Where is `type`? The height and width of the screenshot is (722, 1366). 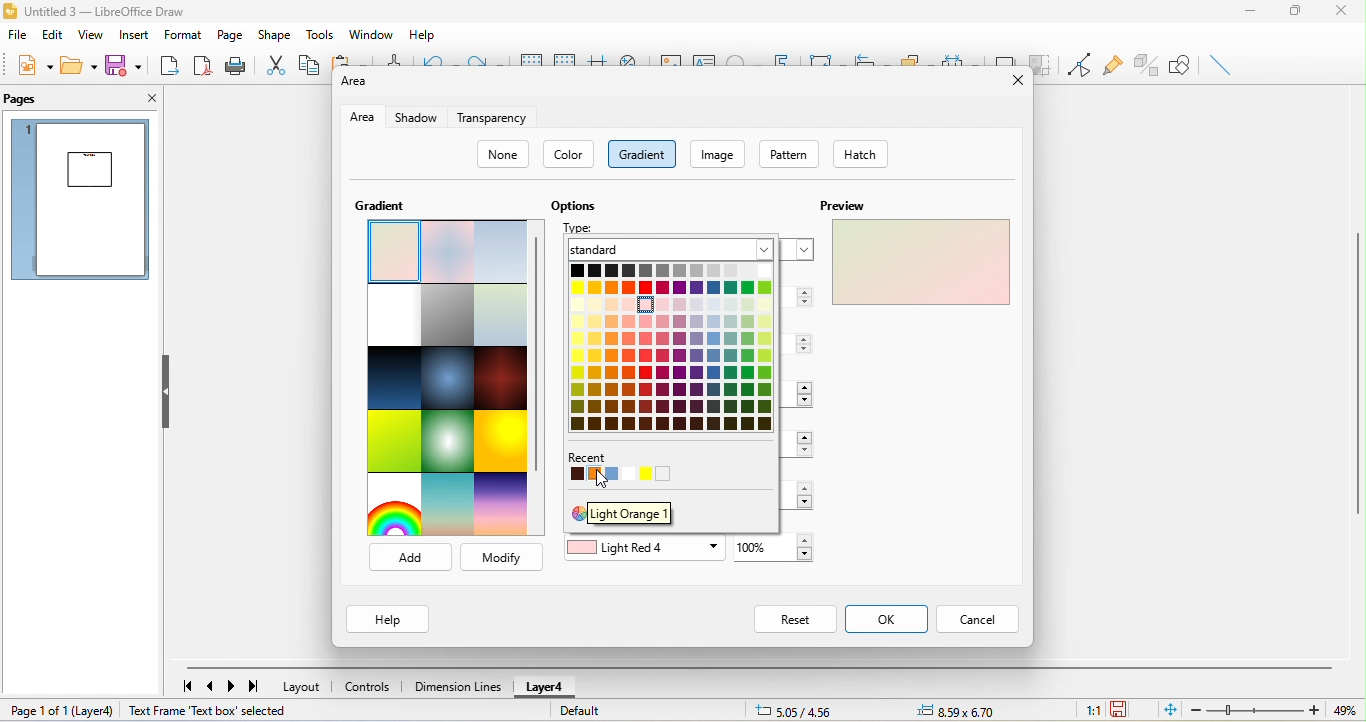 type is located at coordinates (582, 226).